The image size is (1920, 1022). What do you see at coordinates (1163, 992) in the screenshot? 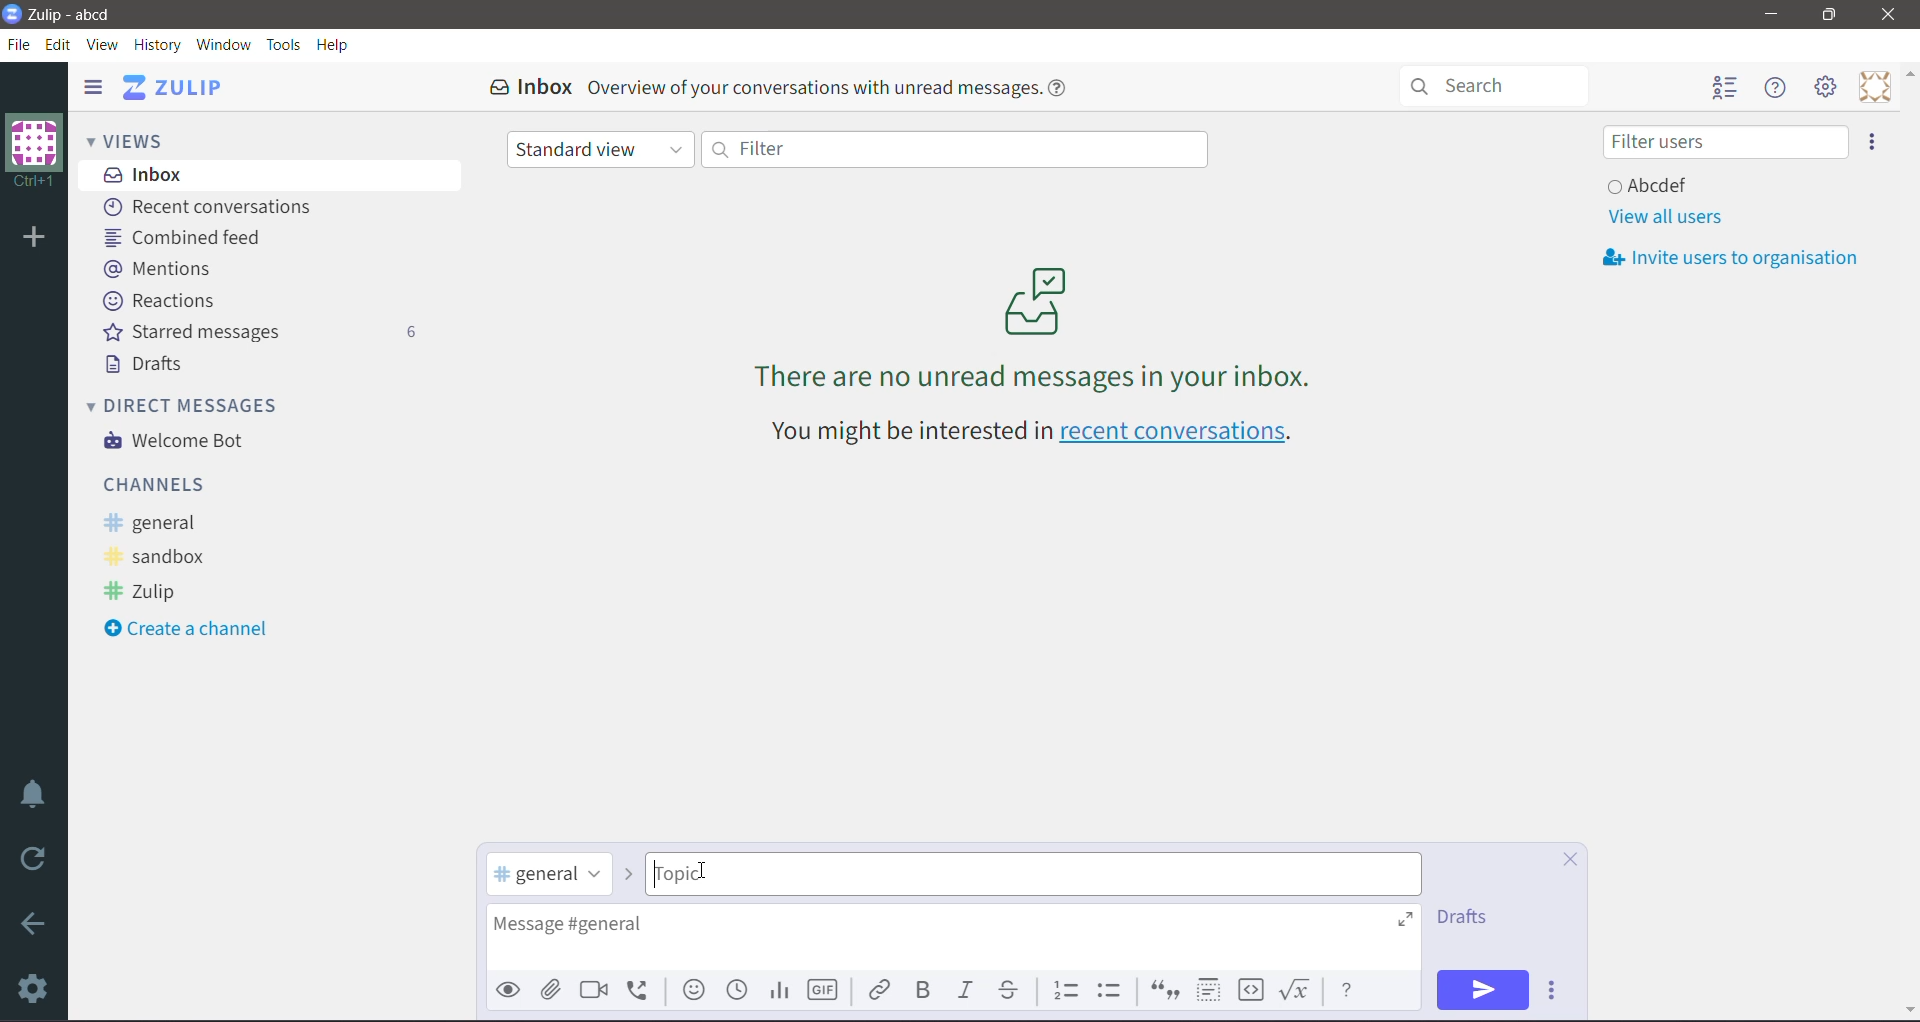
I see `Quote` at bounding box center [1163, 992].